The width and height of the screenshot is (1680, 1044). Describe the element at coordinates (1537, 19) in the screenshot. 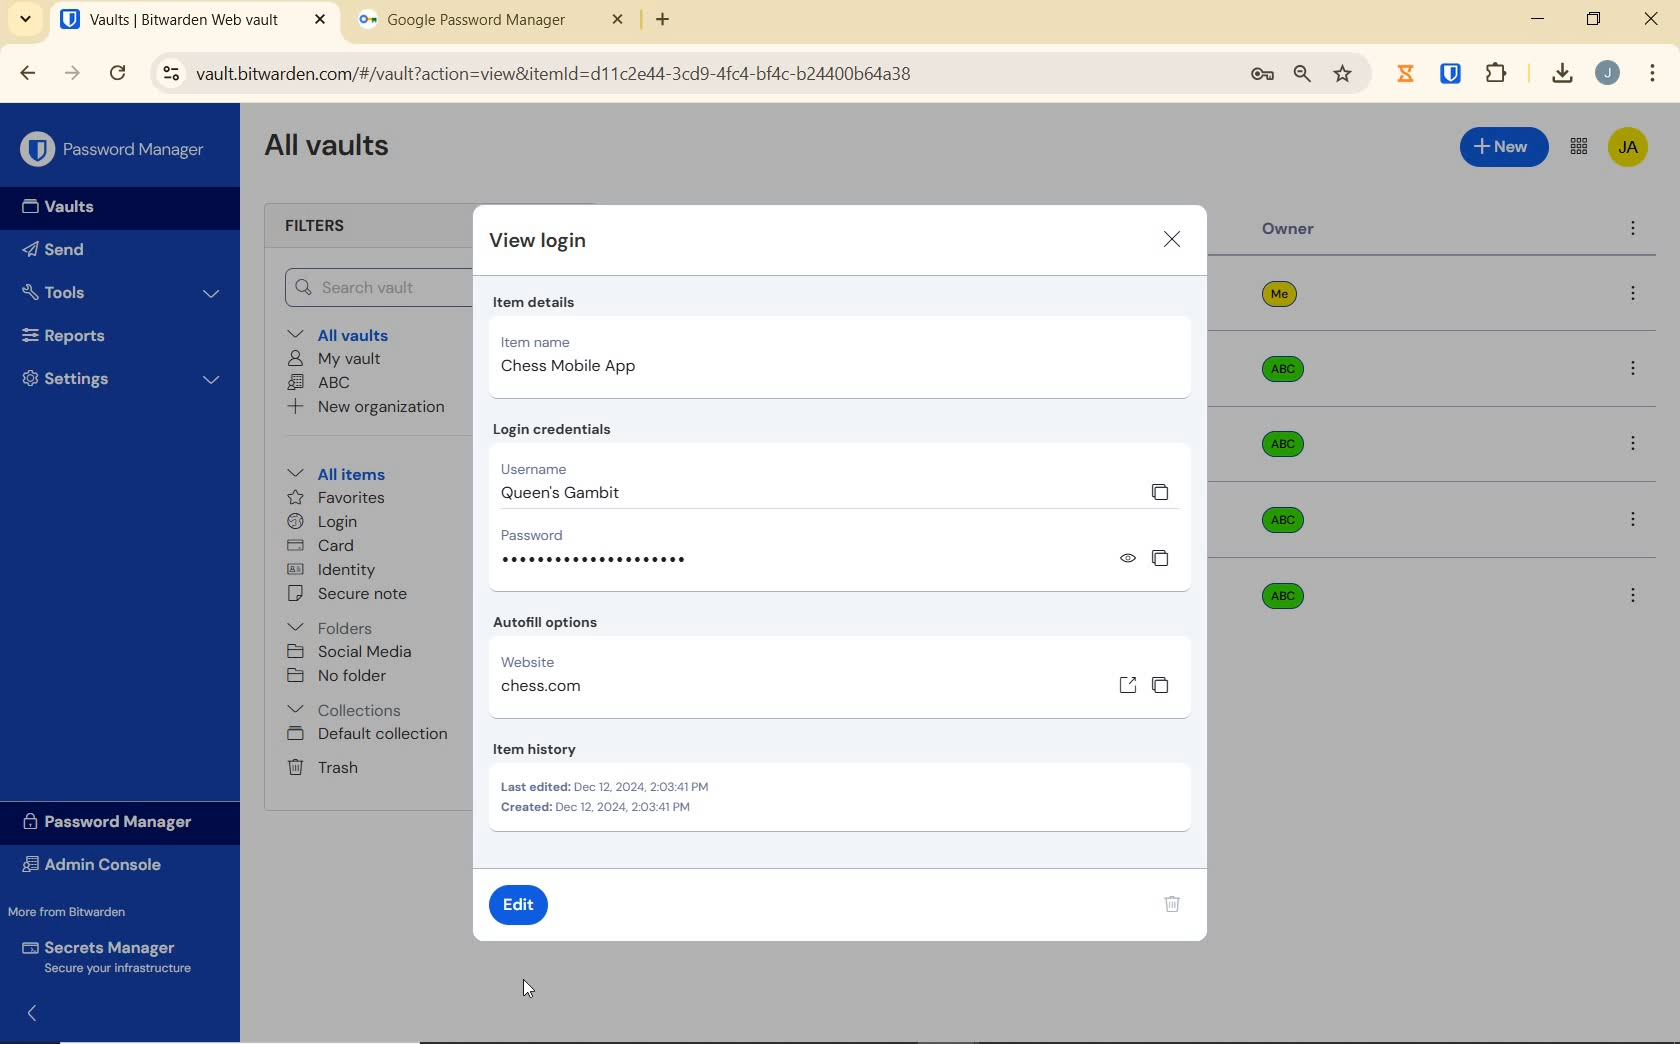

I see `minimize` at that location.